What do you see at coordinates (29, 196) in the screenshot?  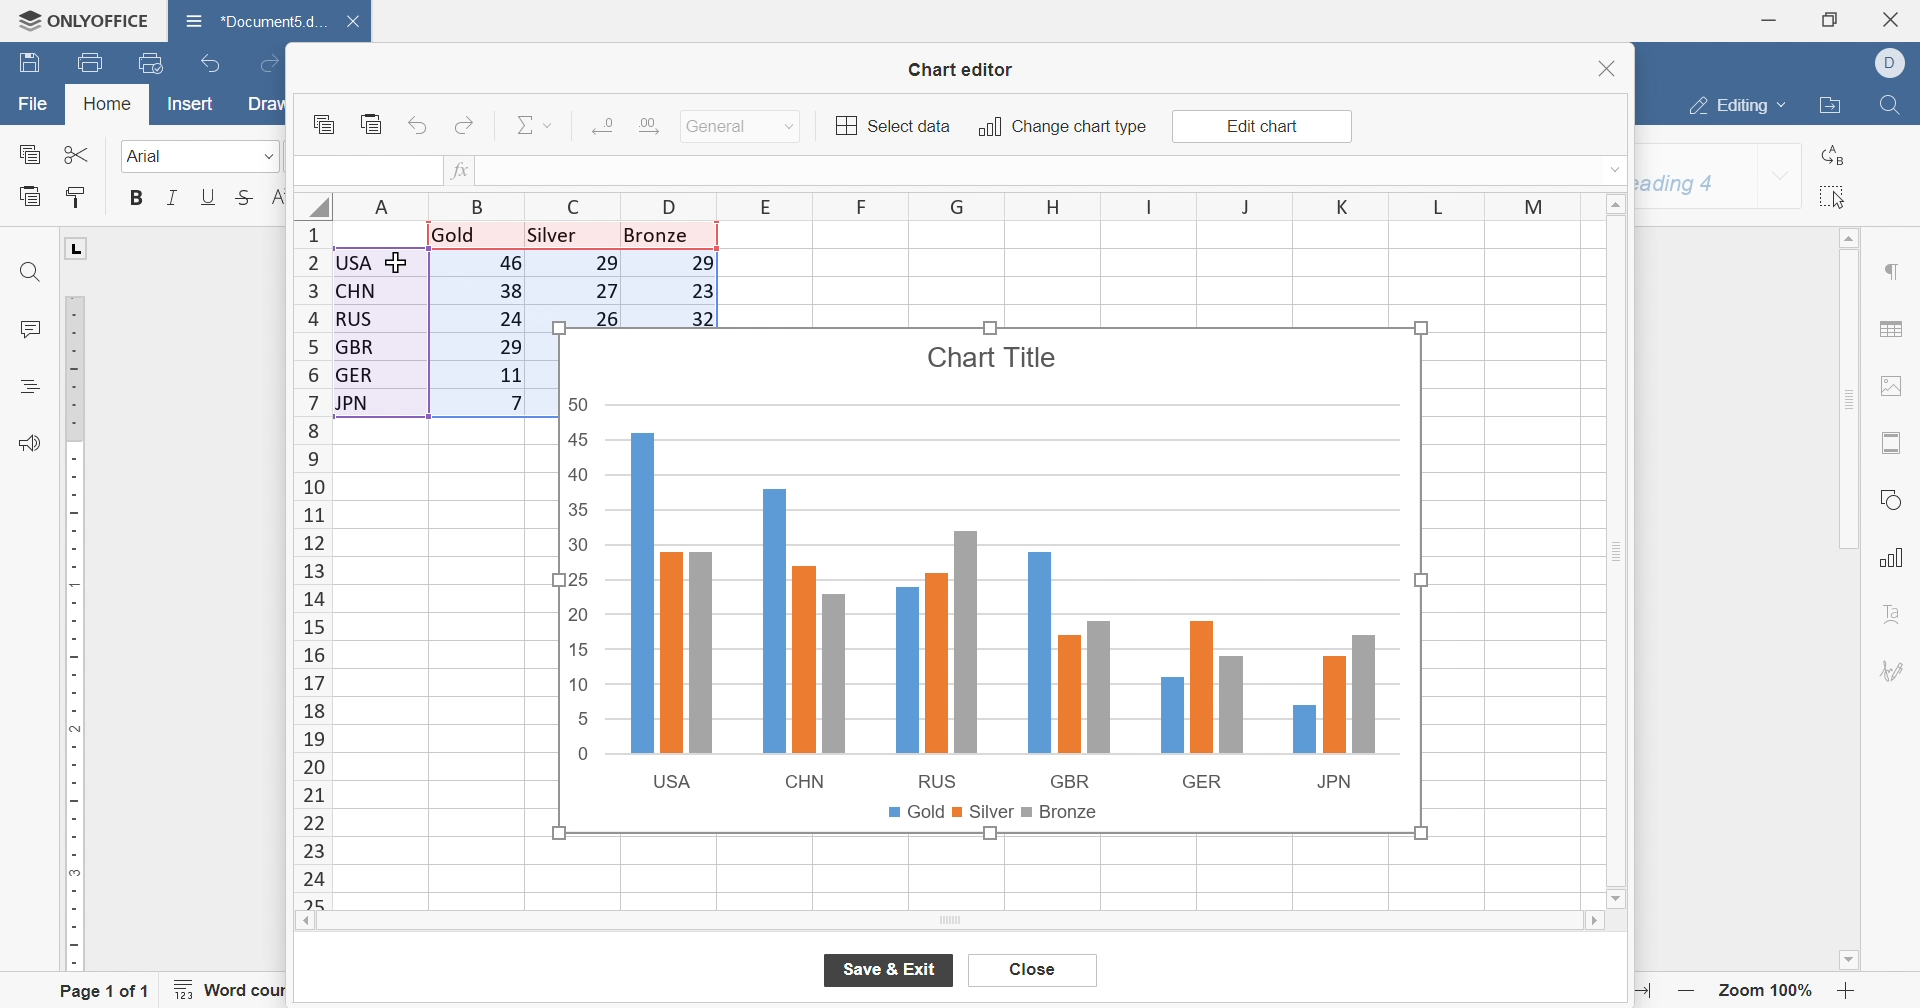 I see `paste` at bounding box center [29, 196].